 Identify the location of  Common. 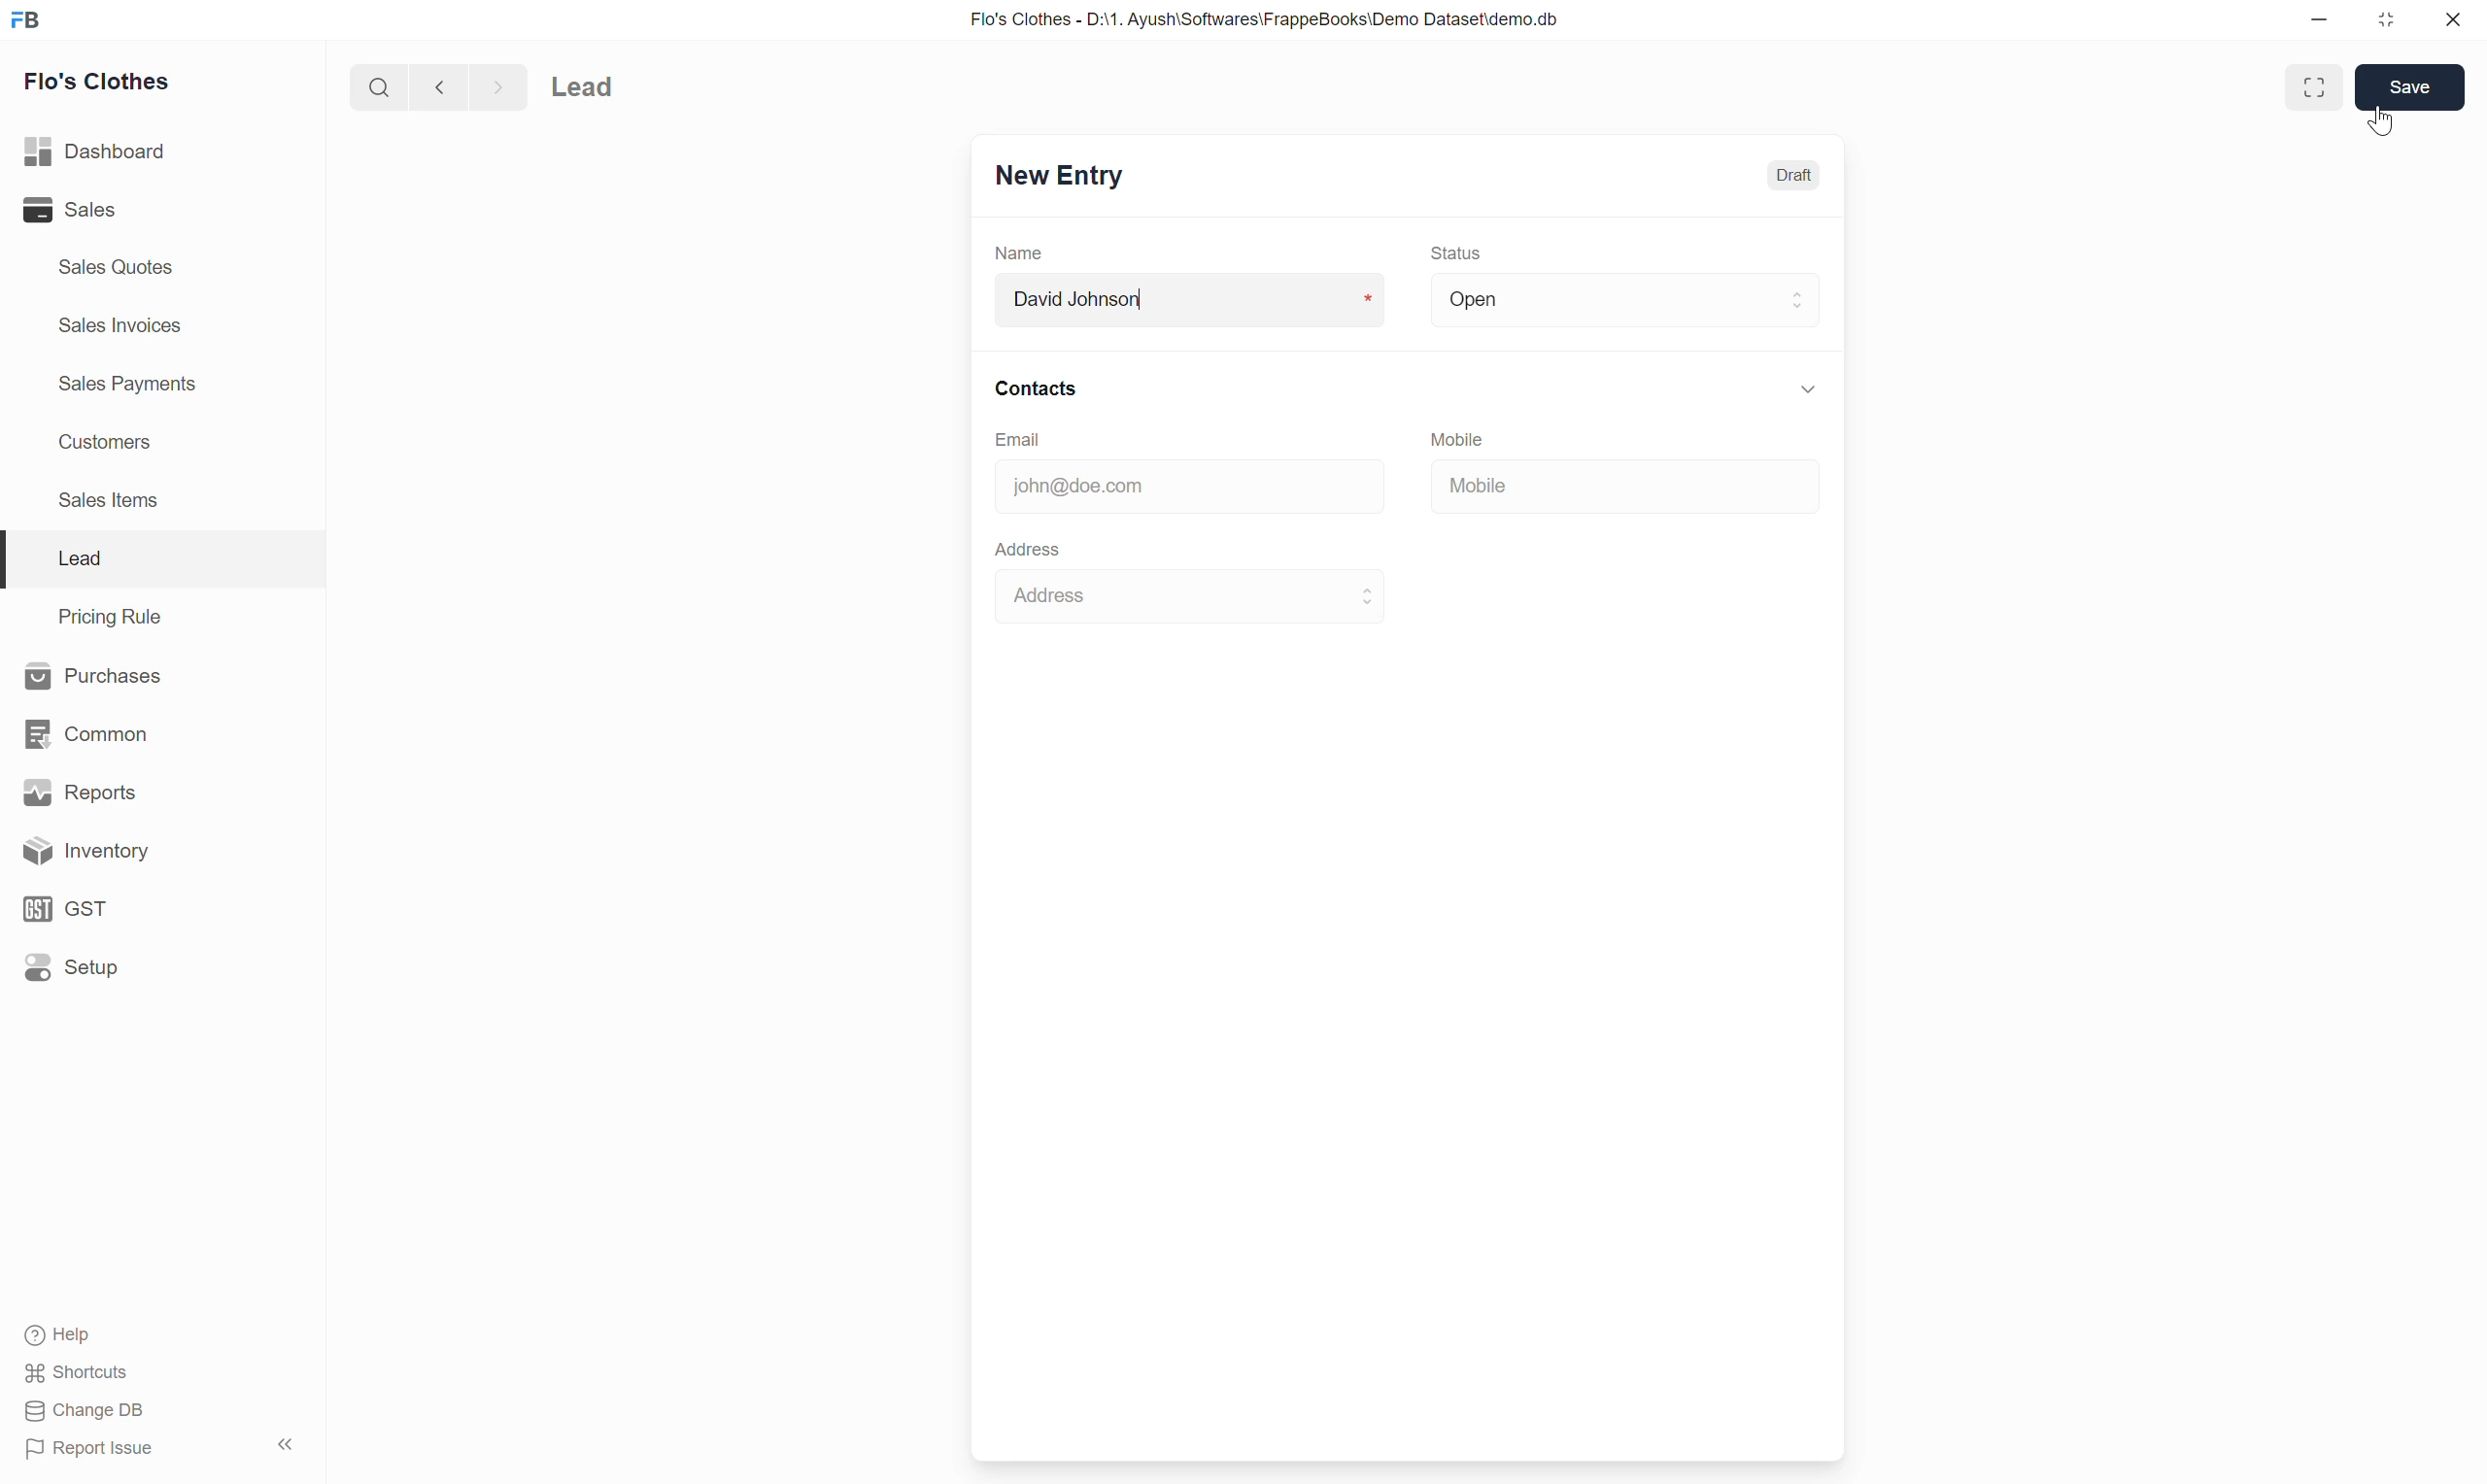
(84, 734).